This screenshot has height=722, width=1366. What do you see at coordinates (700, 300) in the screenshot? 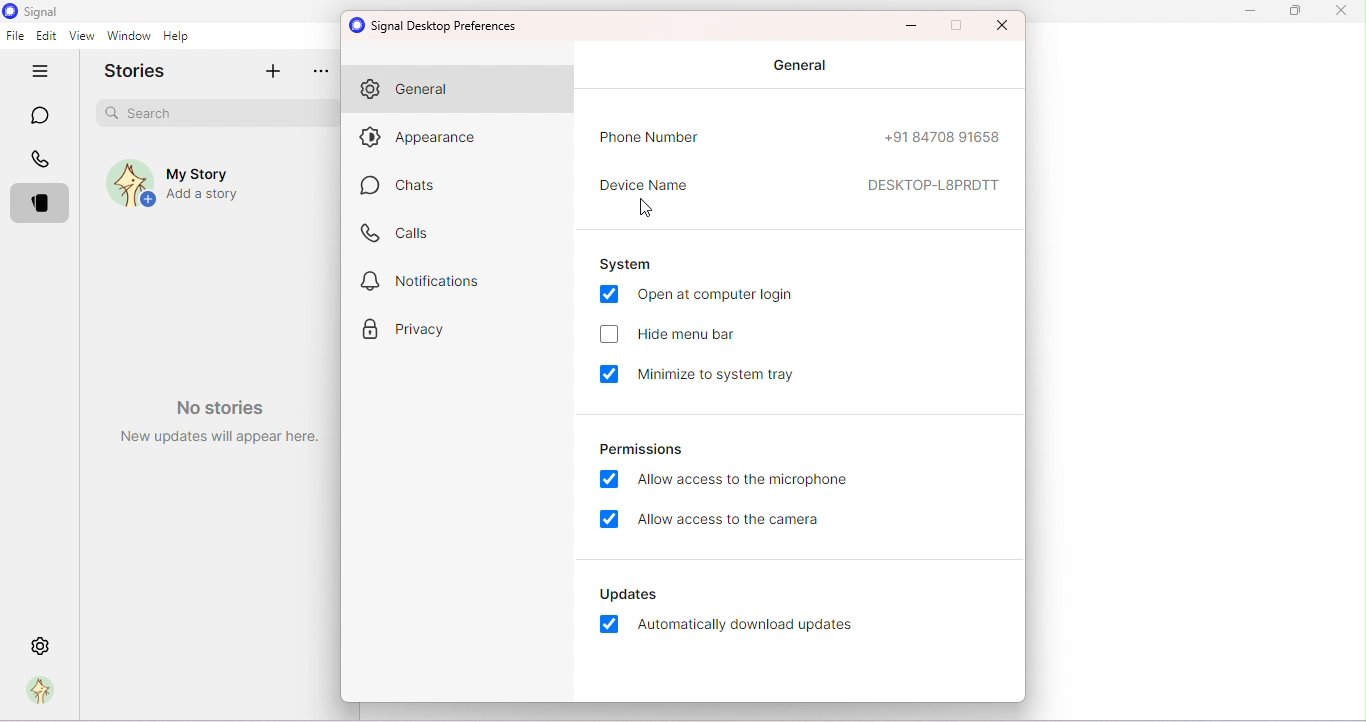
I see `Open at computer login` at bounding box center [700, 300].